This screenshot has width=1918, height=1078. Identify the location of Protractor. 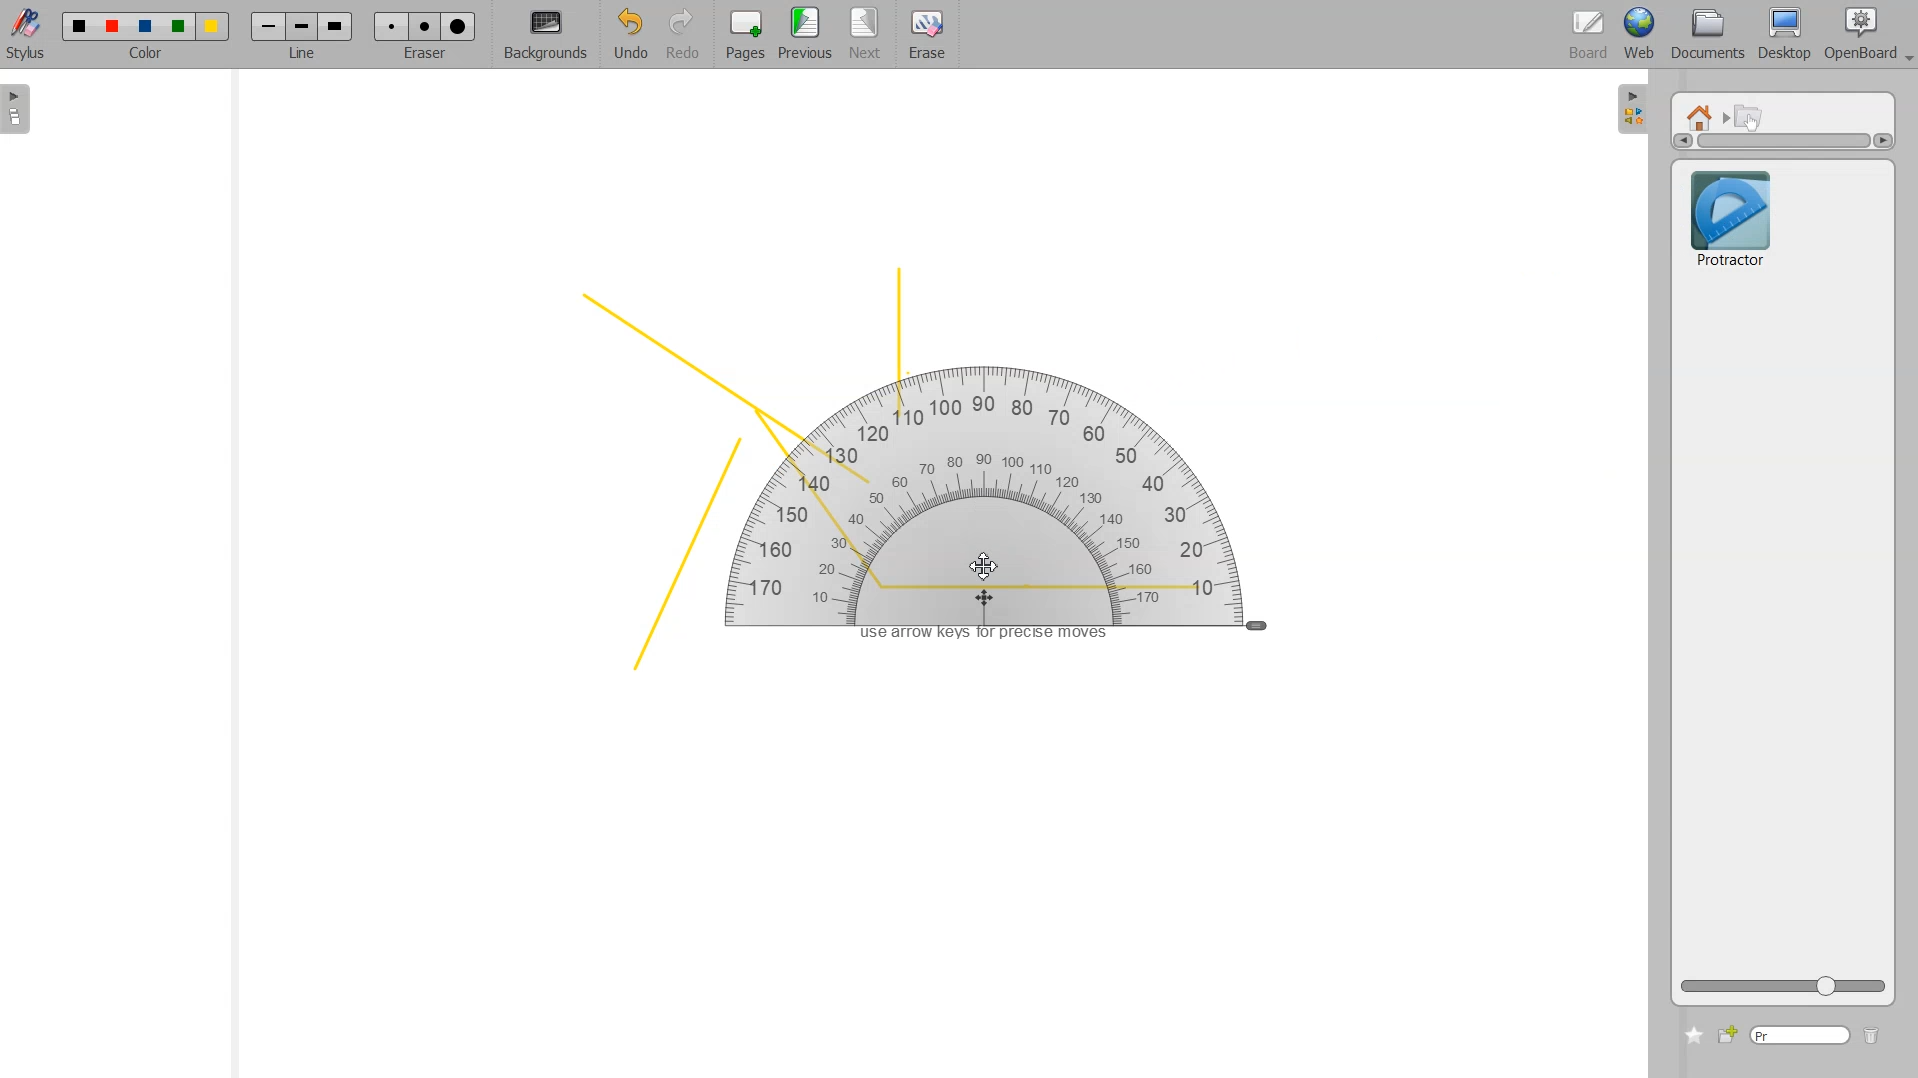
(1025, 509).